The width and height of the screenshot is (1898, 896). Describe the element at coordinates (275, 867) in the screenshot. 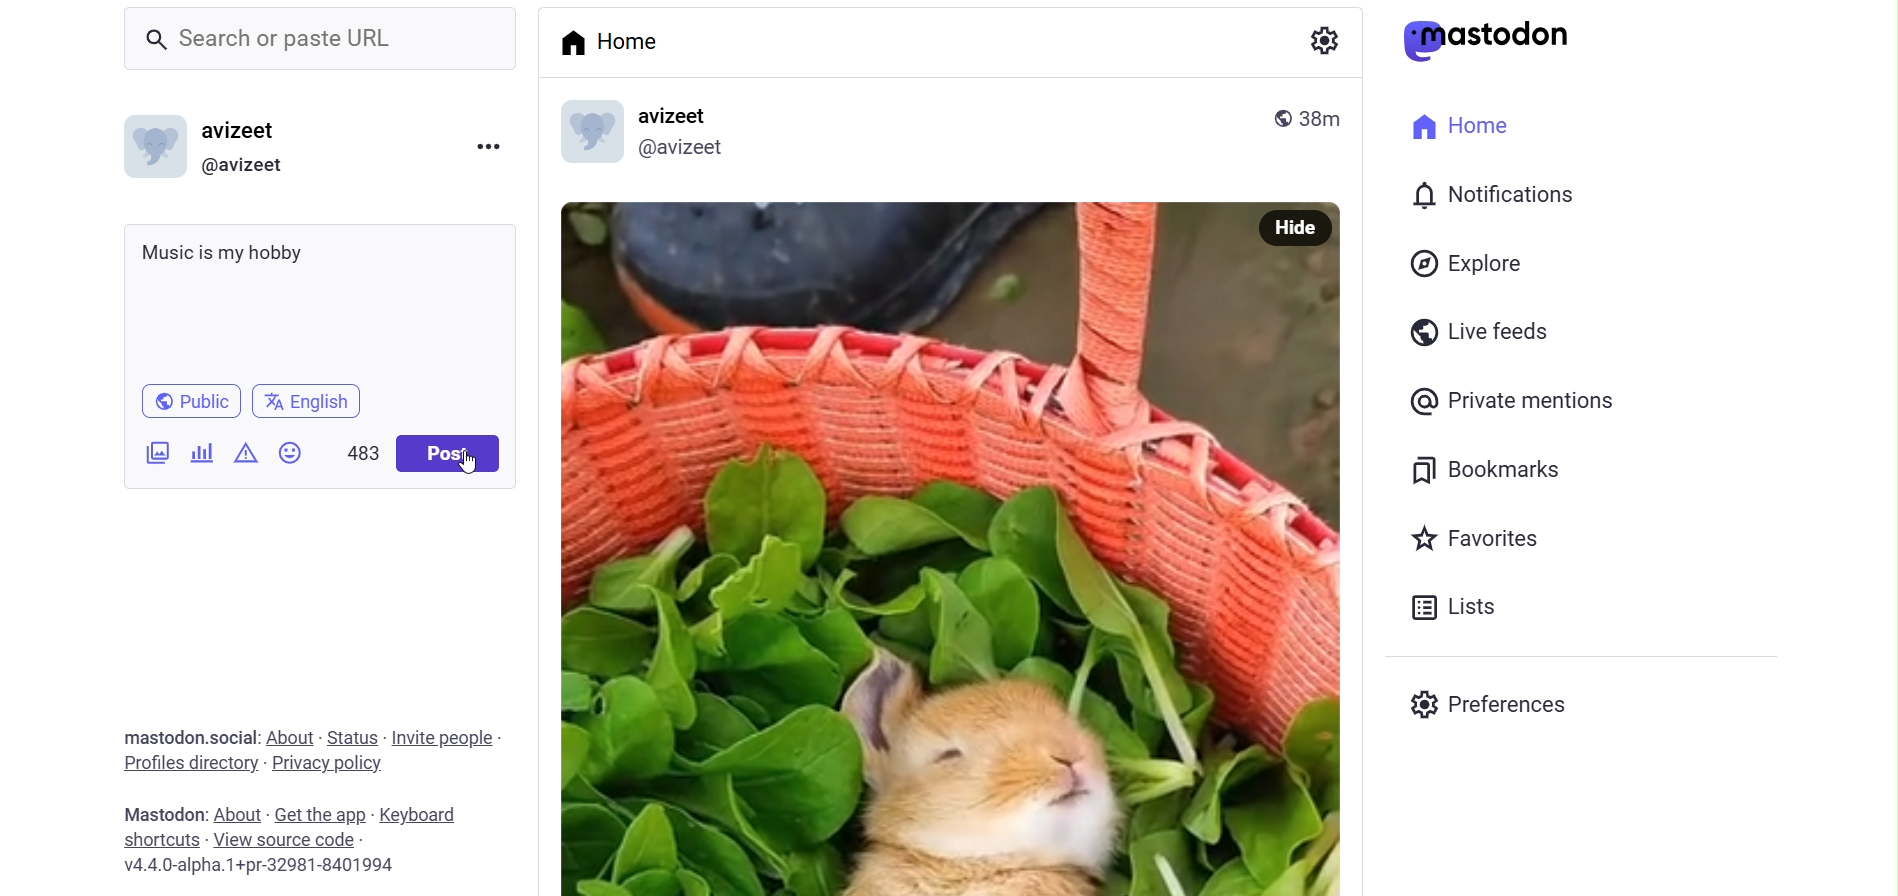

I see `Vv4.4.0-alpha.1+pr-32981-8401994` at that location.